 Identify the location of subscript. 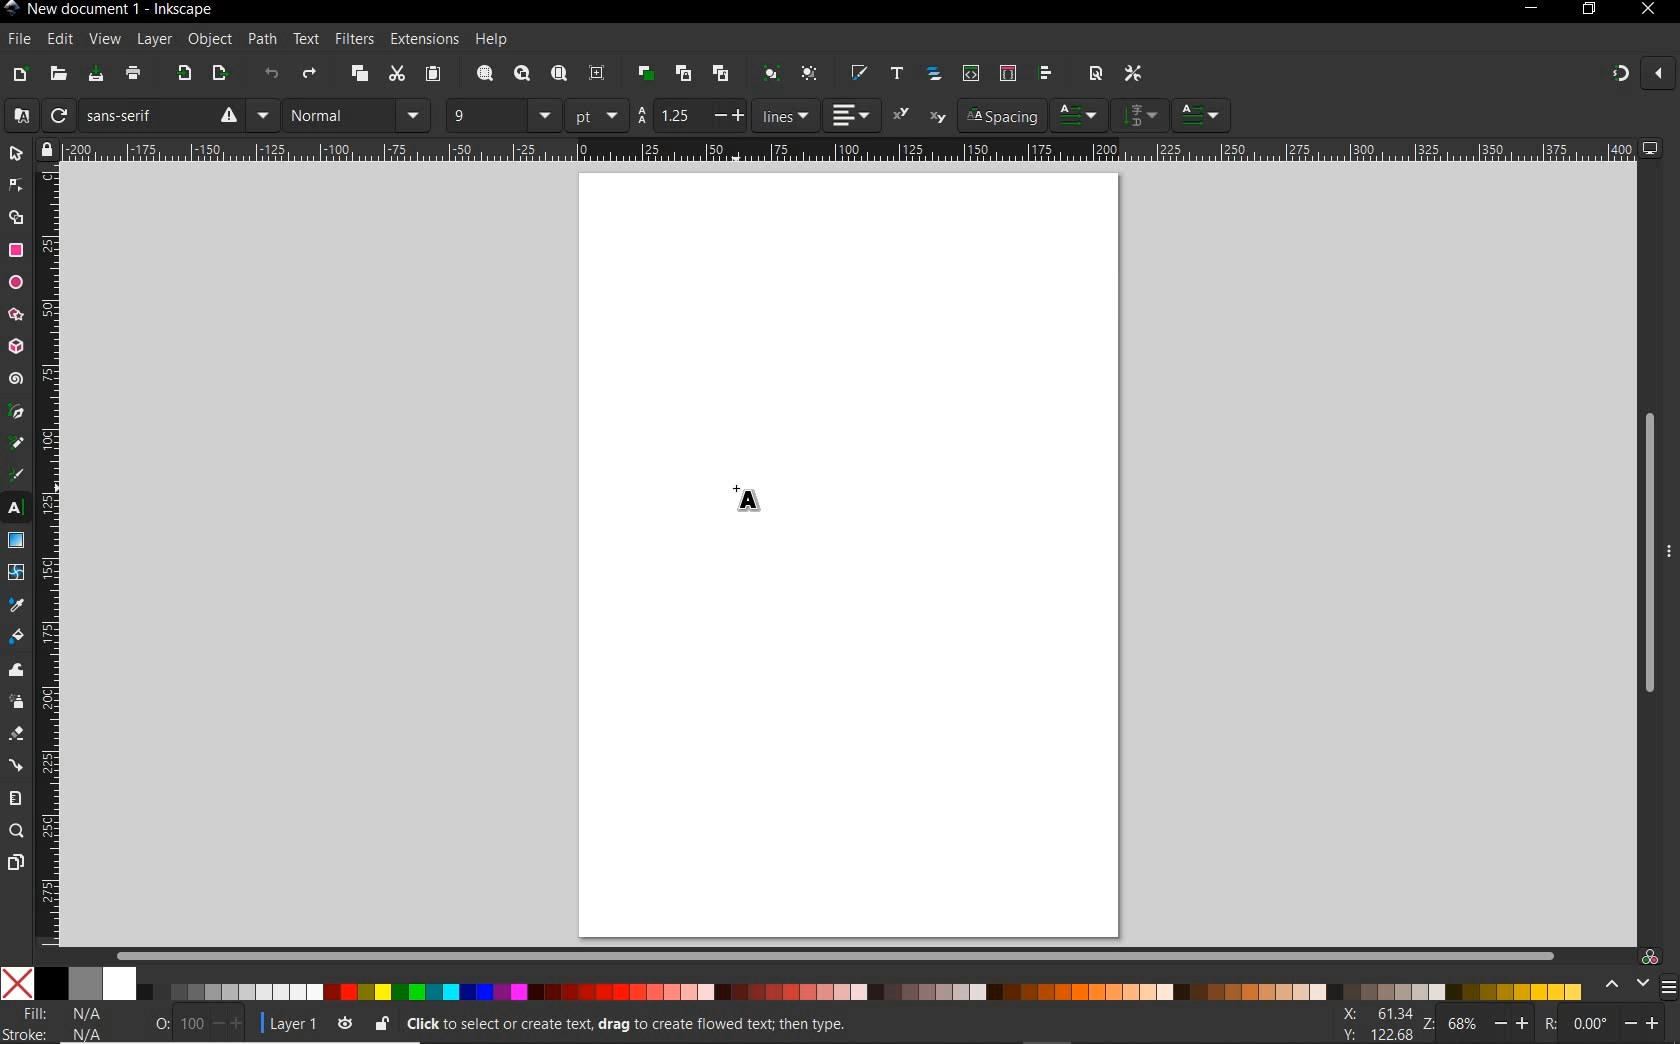
(938, 118).